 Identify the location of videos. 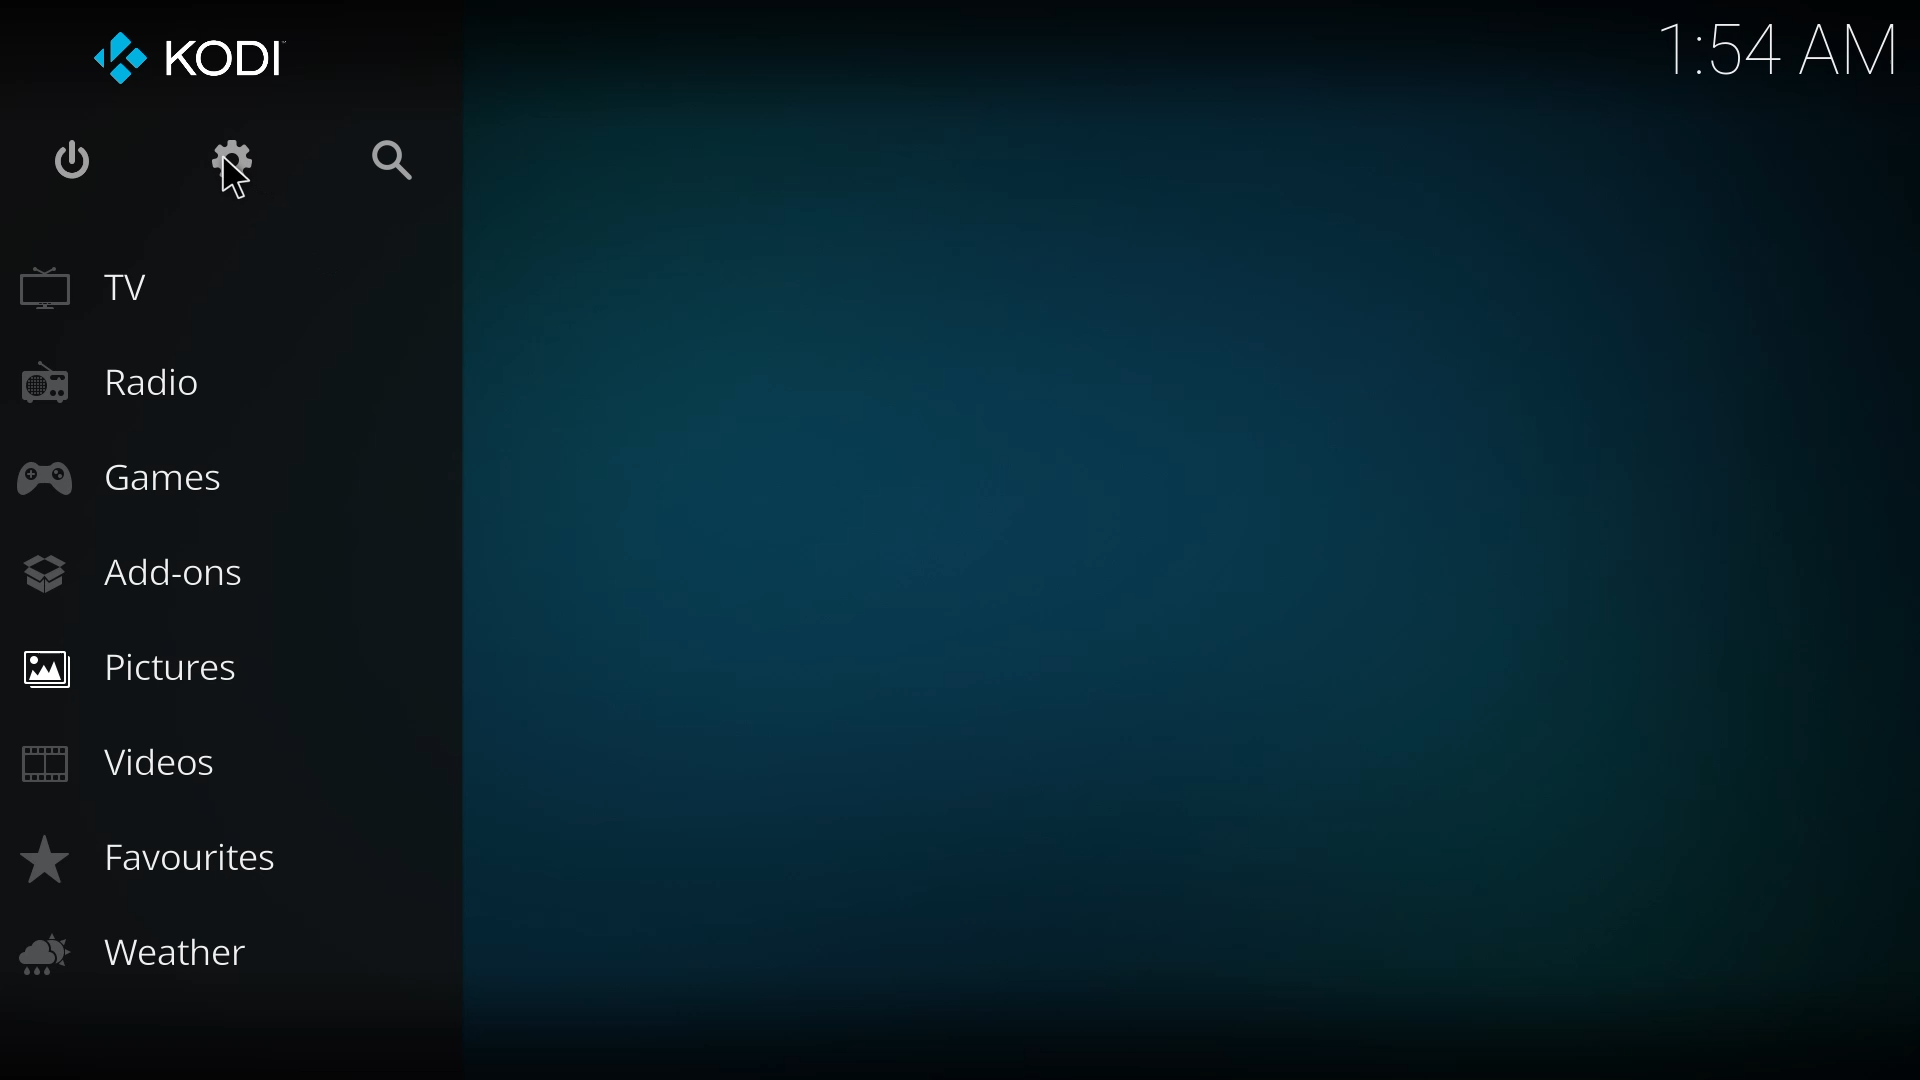
(122, 761).